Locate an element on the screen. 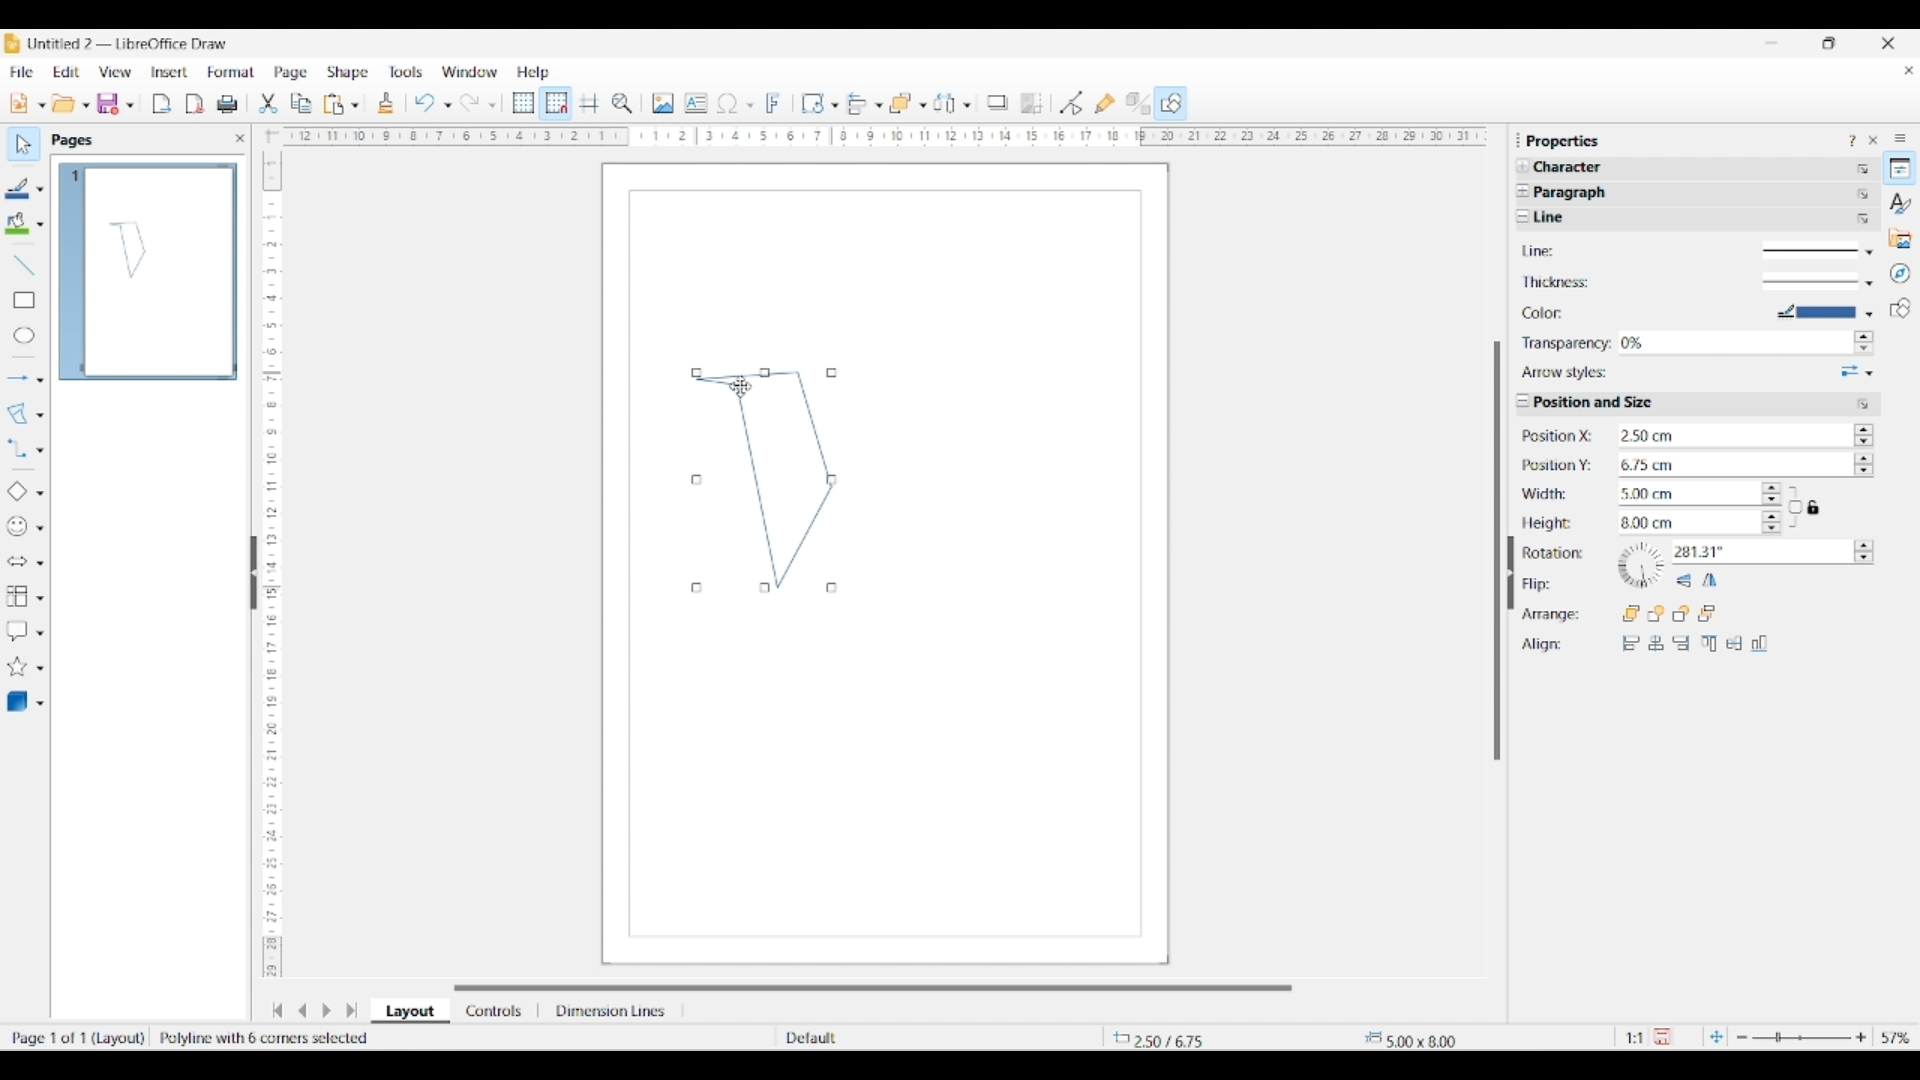 The width and height of the screenshot is (1920, 1080). Selected symbol is located at coordinates (18, 527).